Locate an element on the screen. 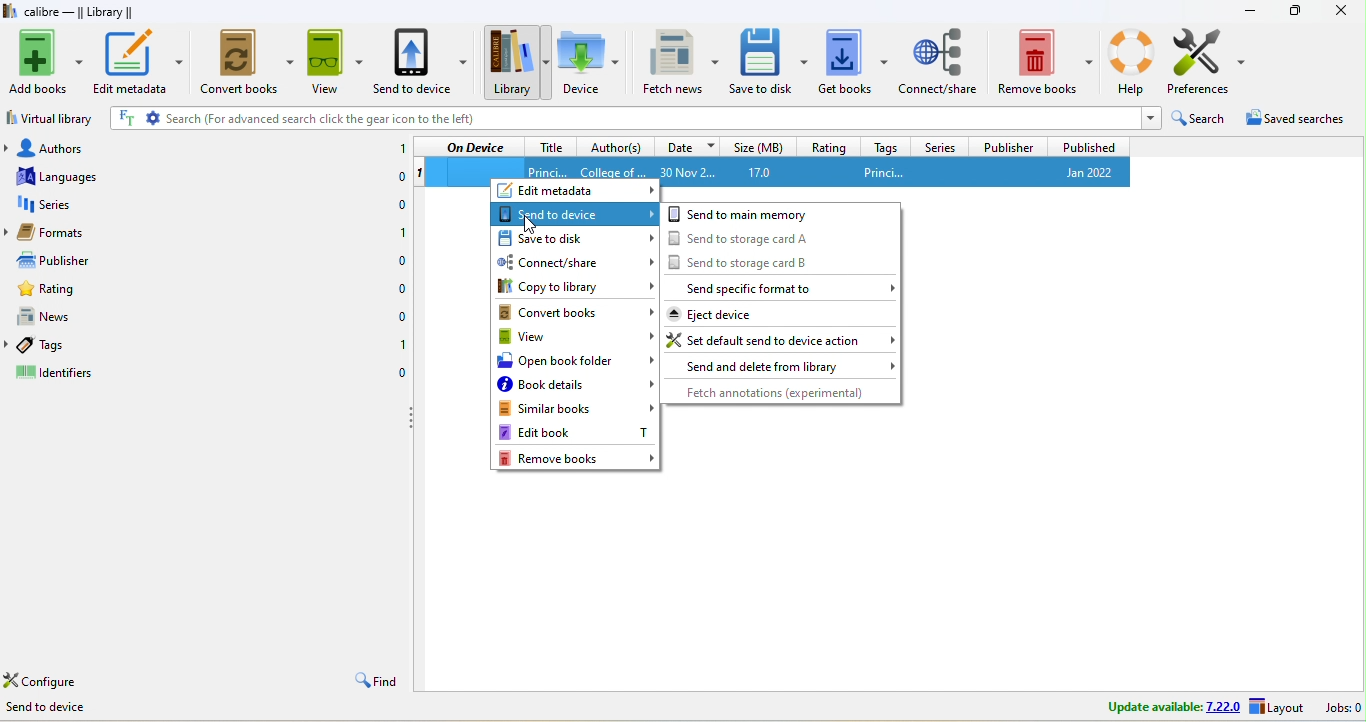  news is located at coordinates (60, 315).